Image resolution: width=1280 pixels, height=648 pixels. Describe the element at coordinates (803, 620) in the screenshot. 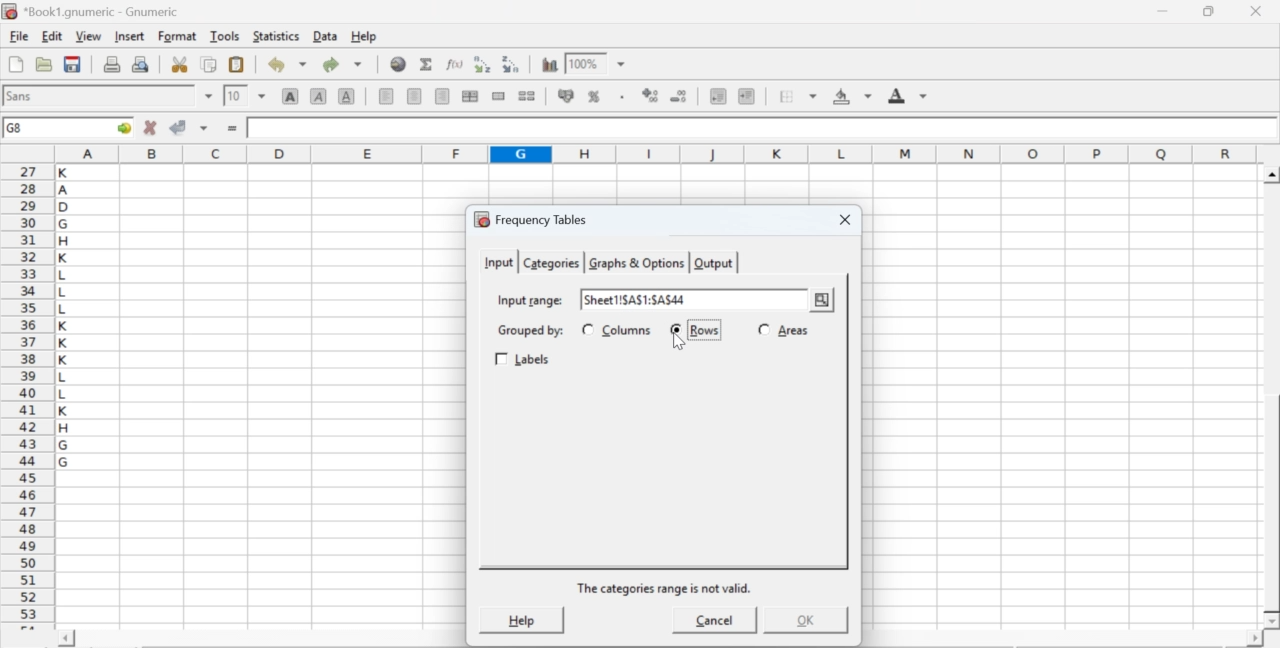

I see `OK` at that location.